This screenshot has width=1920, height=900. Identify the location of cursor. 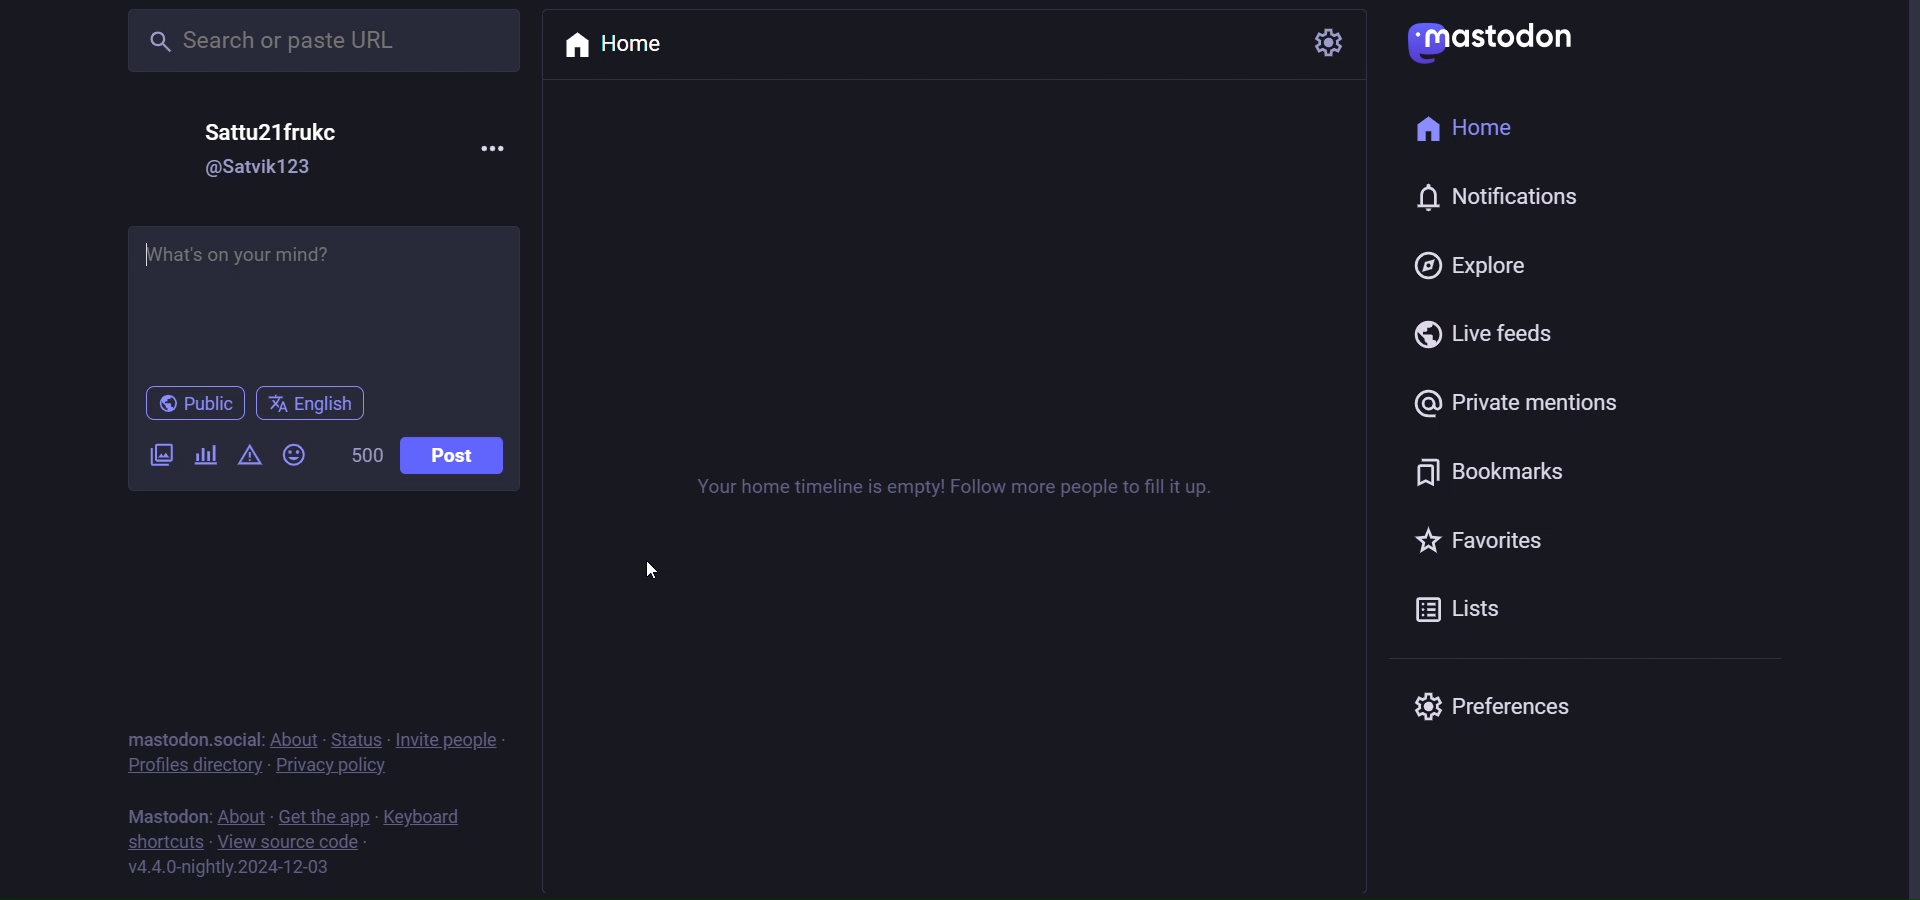
(662, 567).